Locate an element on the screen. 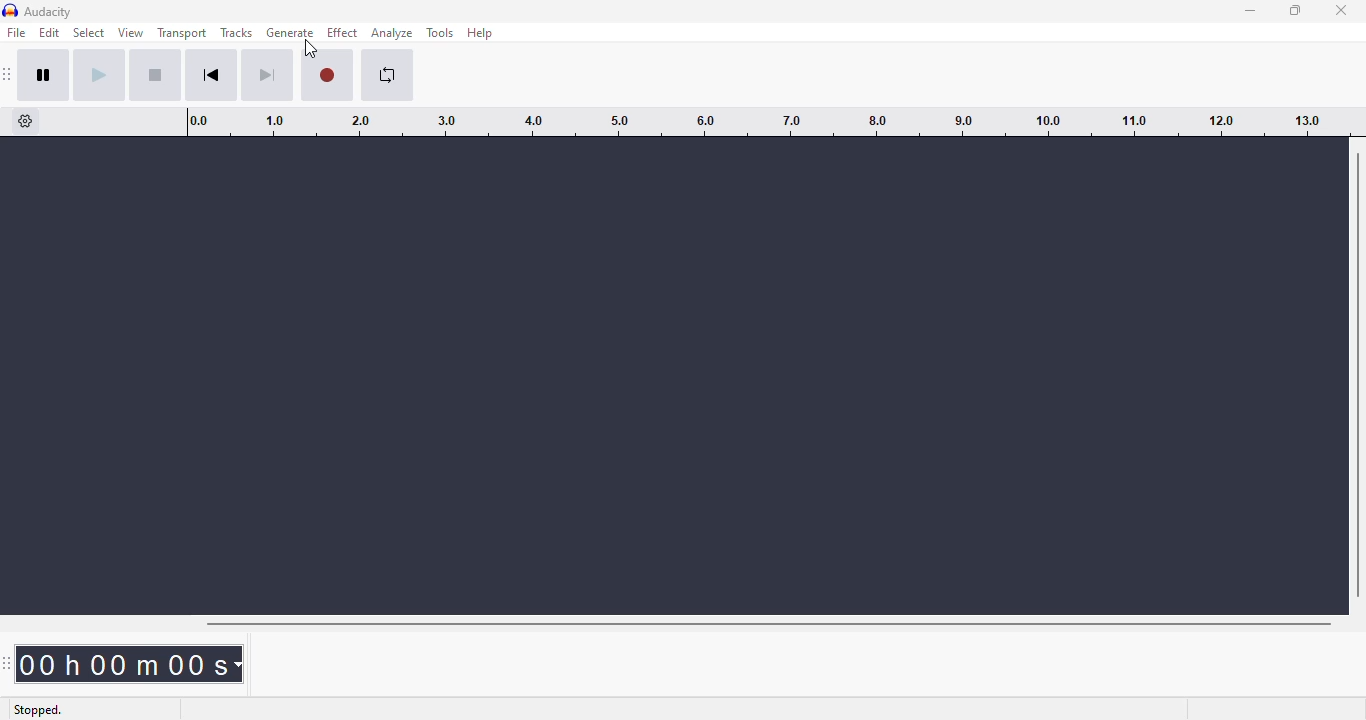  enable looping is located at coordinates (388, 75).